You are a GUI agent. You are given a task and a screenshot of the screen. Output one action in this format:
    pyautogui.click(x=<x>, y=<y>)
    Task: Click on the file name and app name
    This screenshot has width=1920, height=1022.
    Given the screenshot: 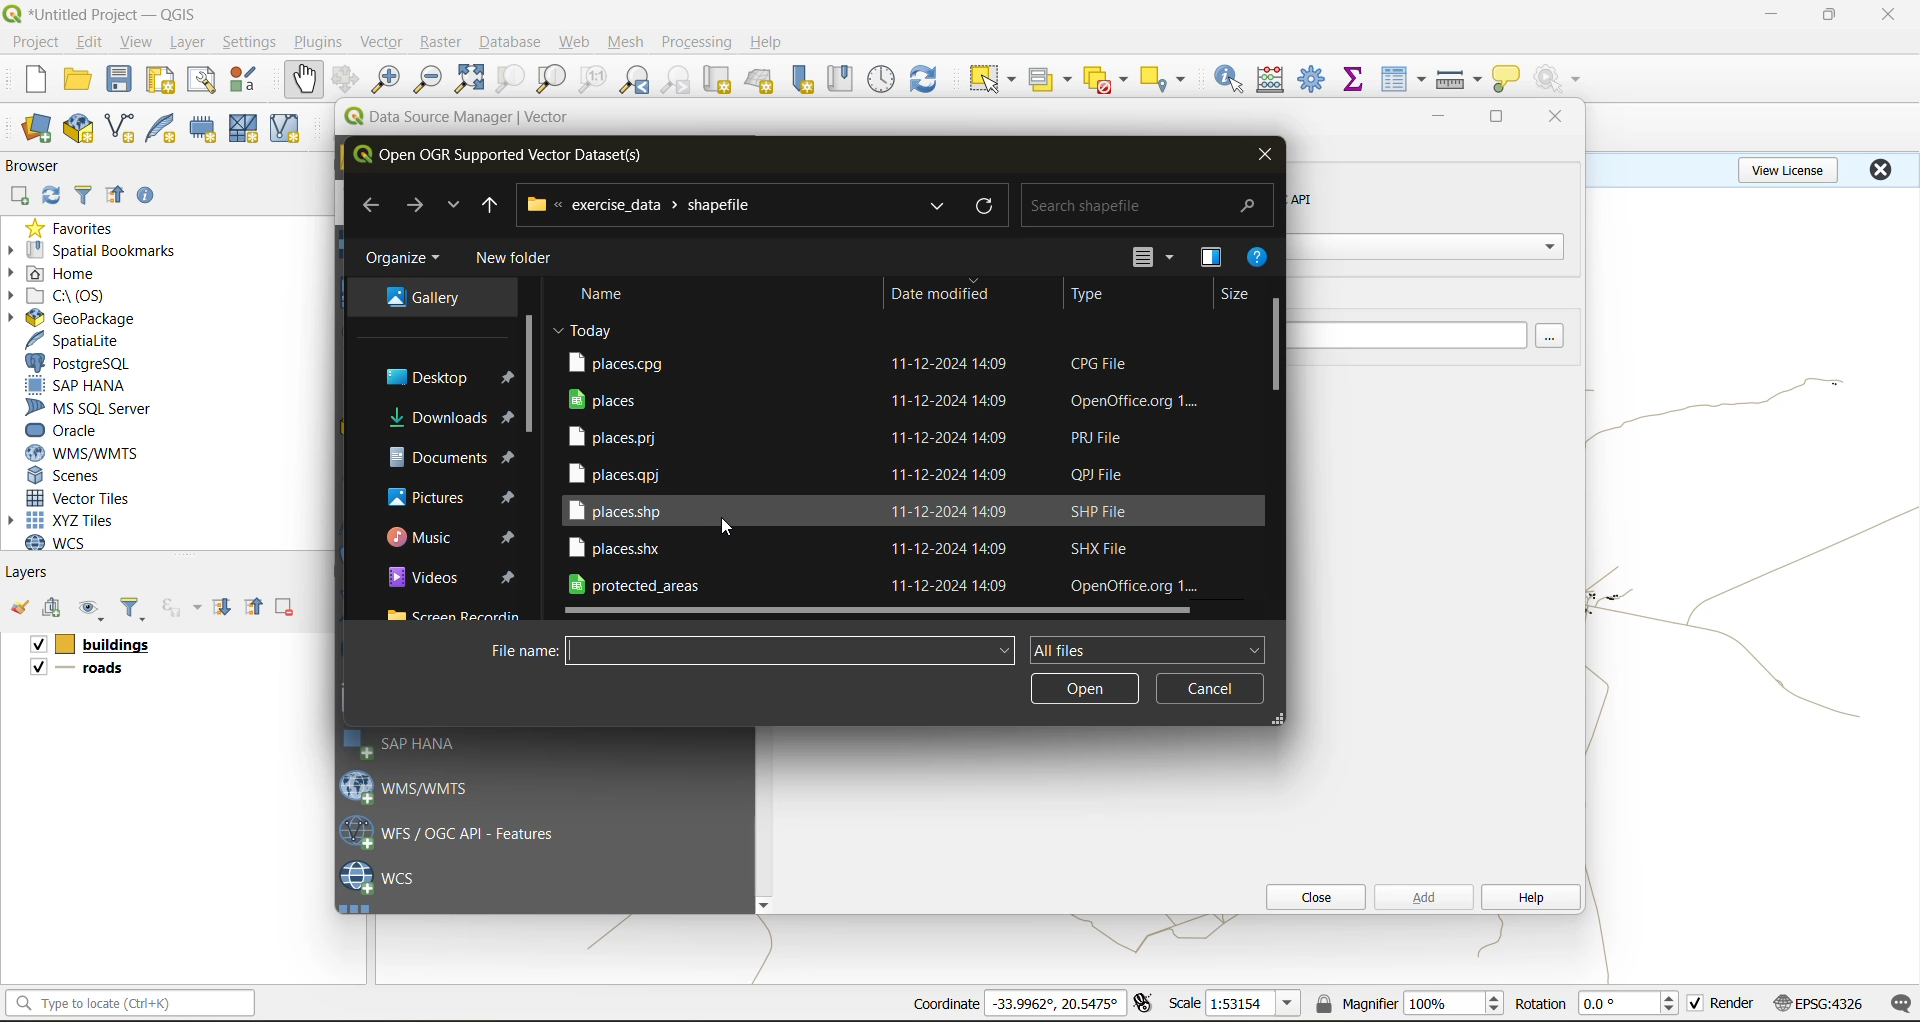 What is the action you would take?
    pyautogui.click(x=106, y=13)
    